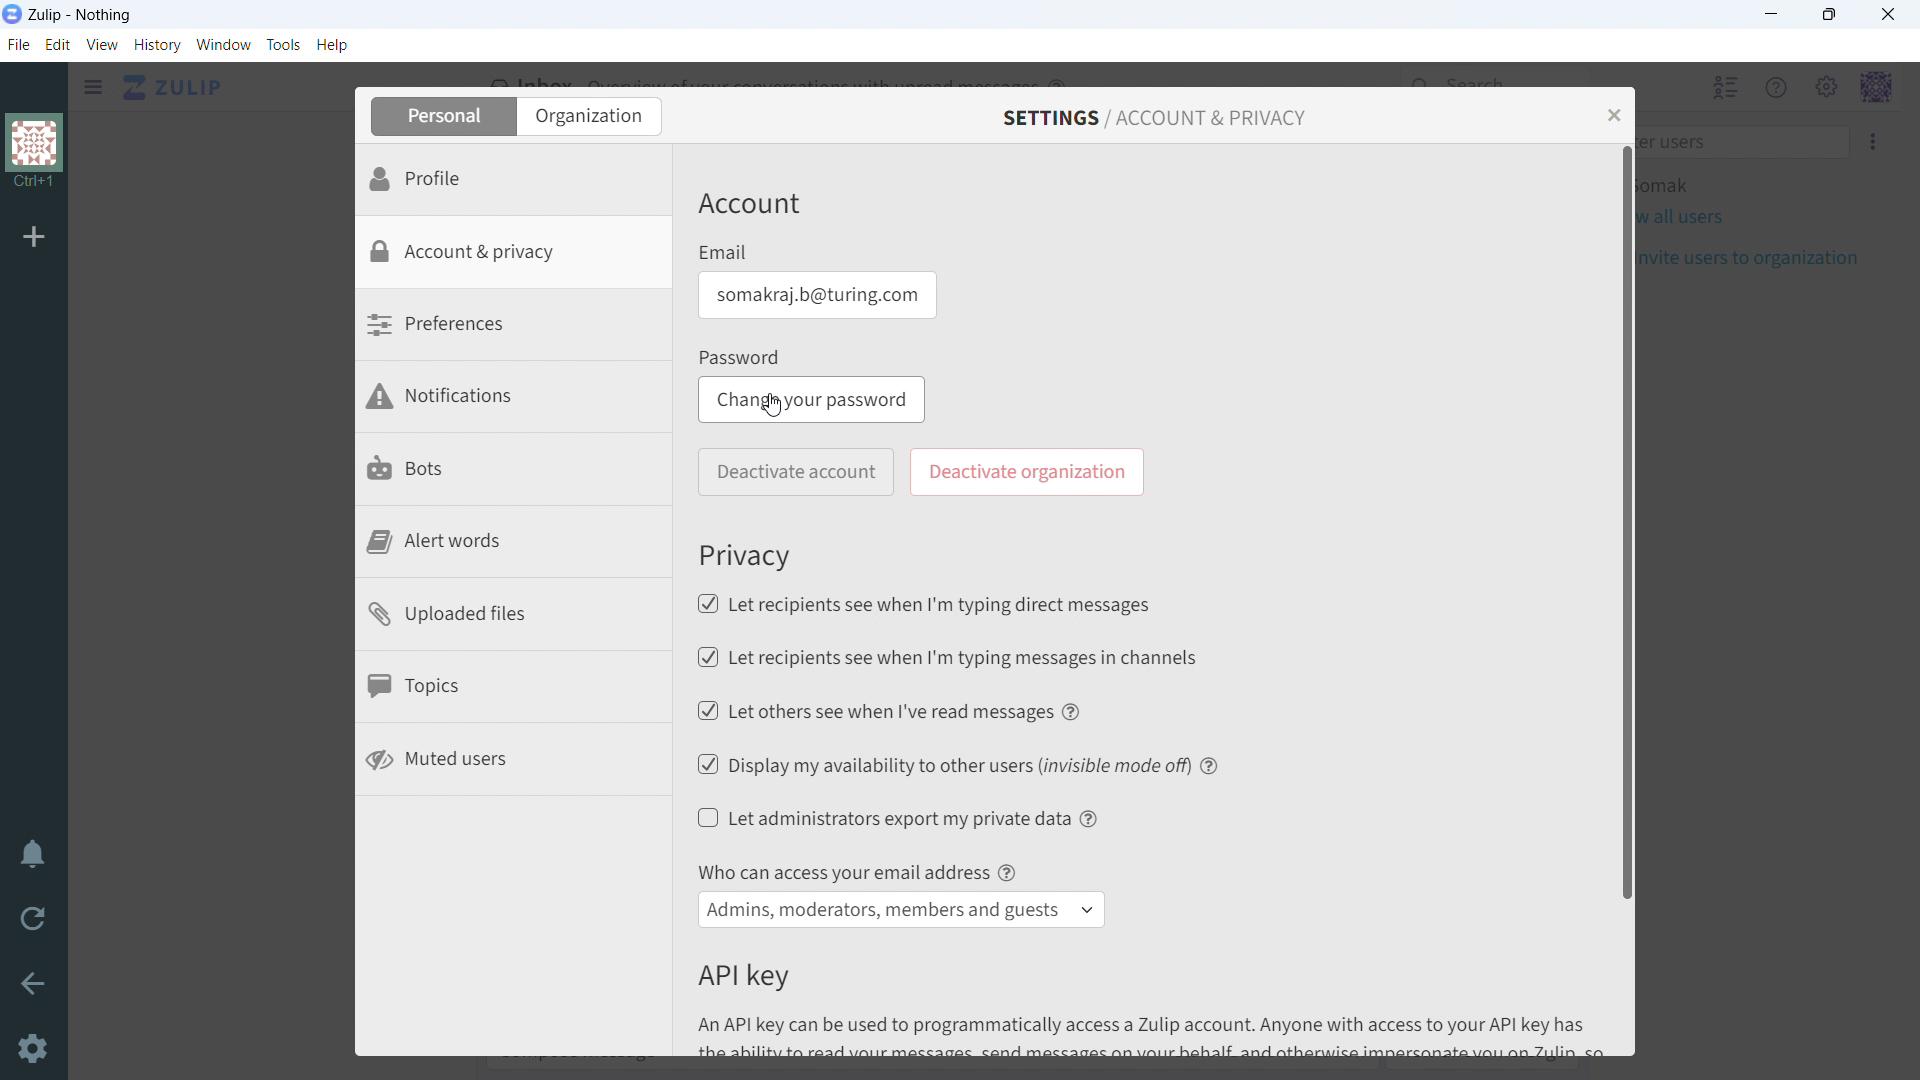  I want to click on profile menu, so click(1875, 88).